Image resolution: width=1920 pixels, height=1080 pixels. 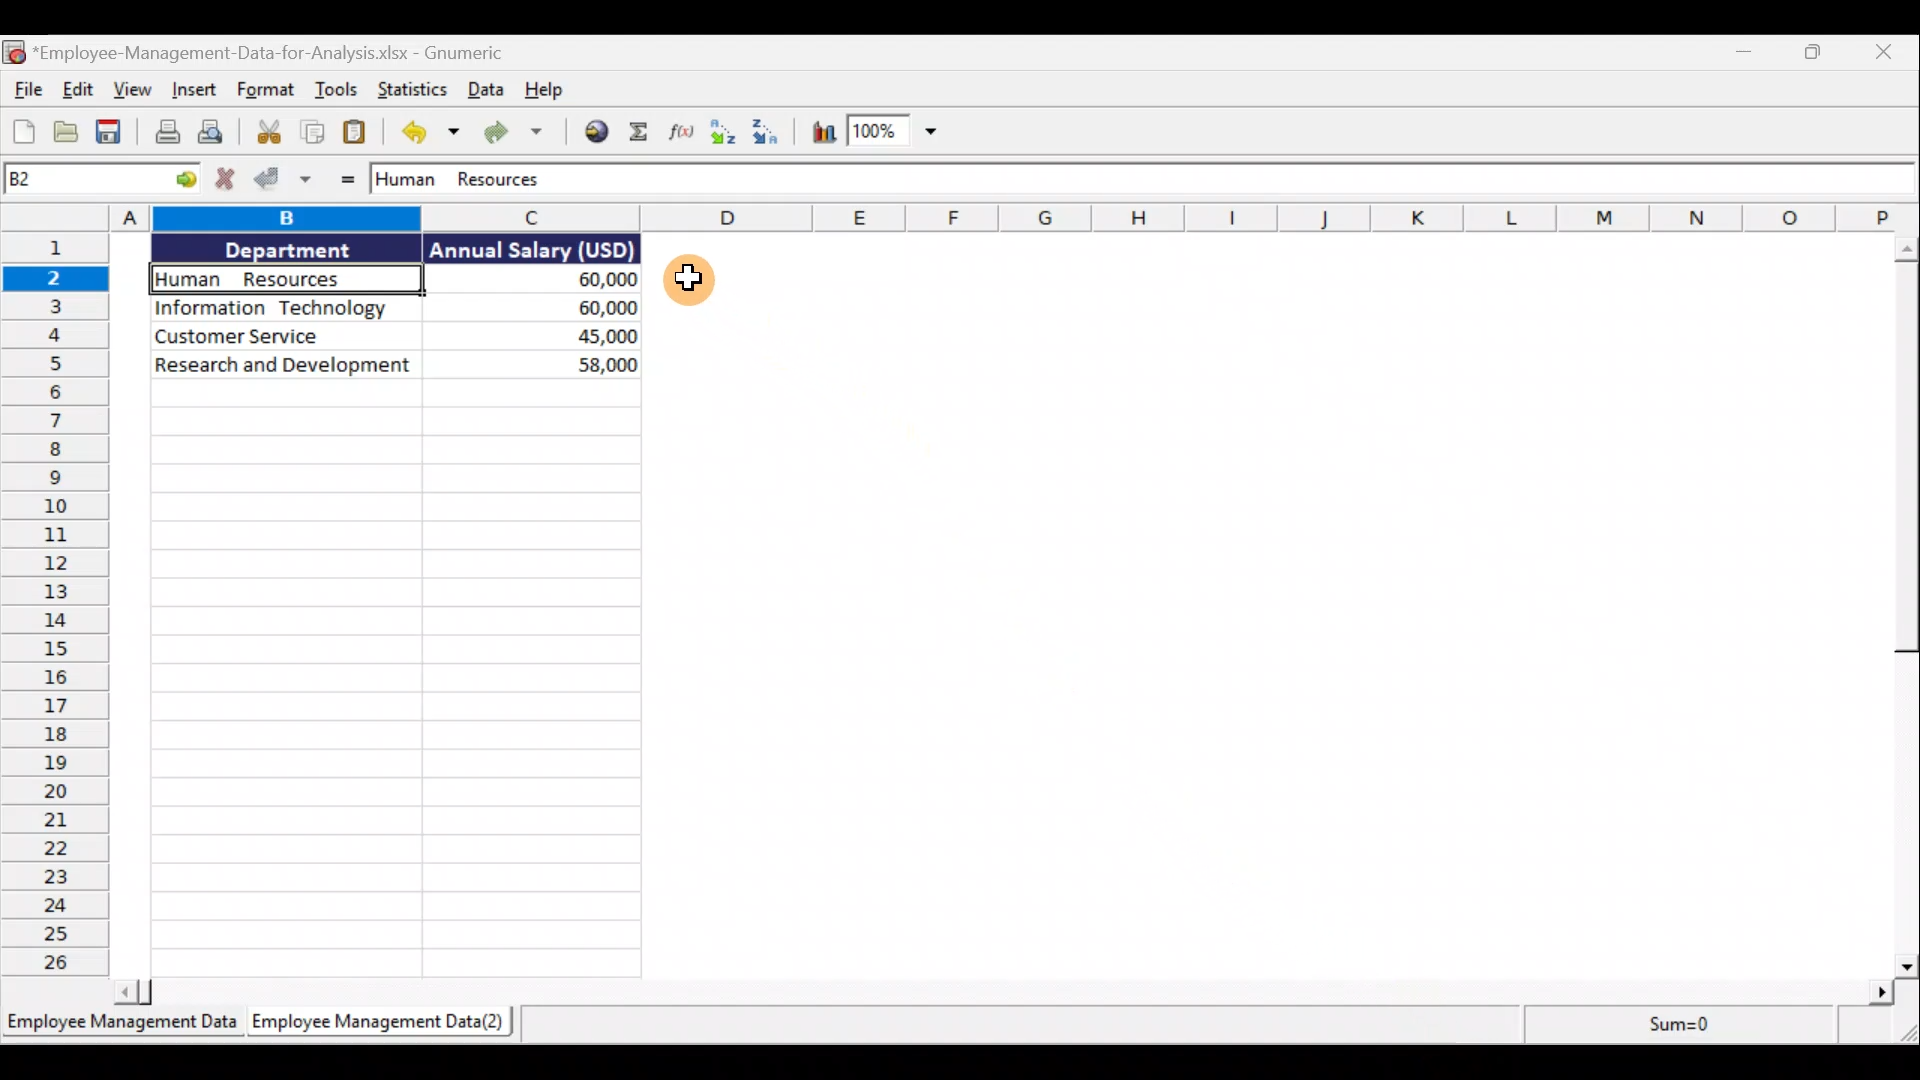 I want to click on Minimise, so click(x=1741, y=56).